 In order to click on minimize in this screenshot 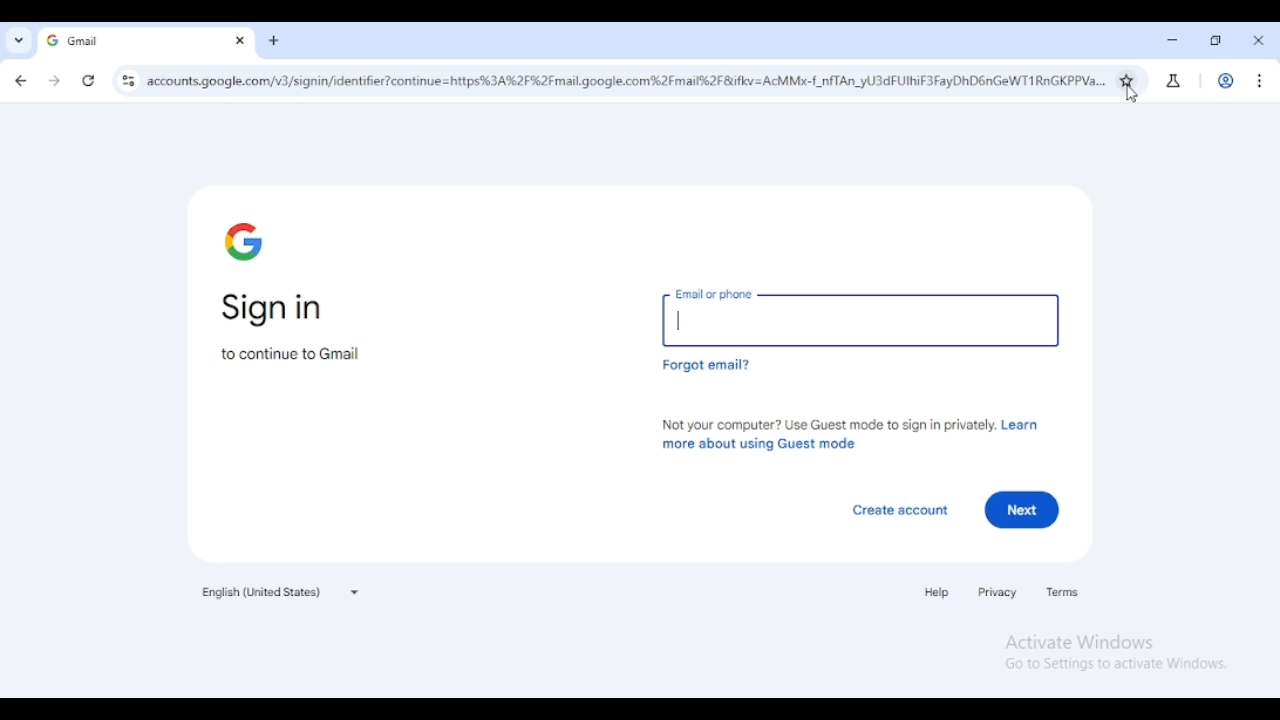, I will do `click(1172, 40)`.